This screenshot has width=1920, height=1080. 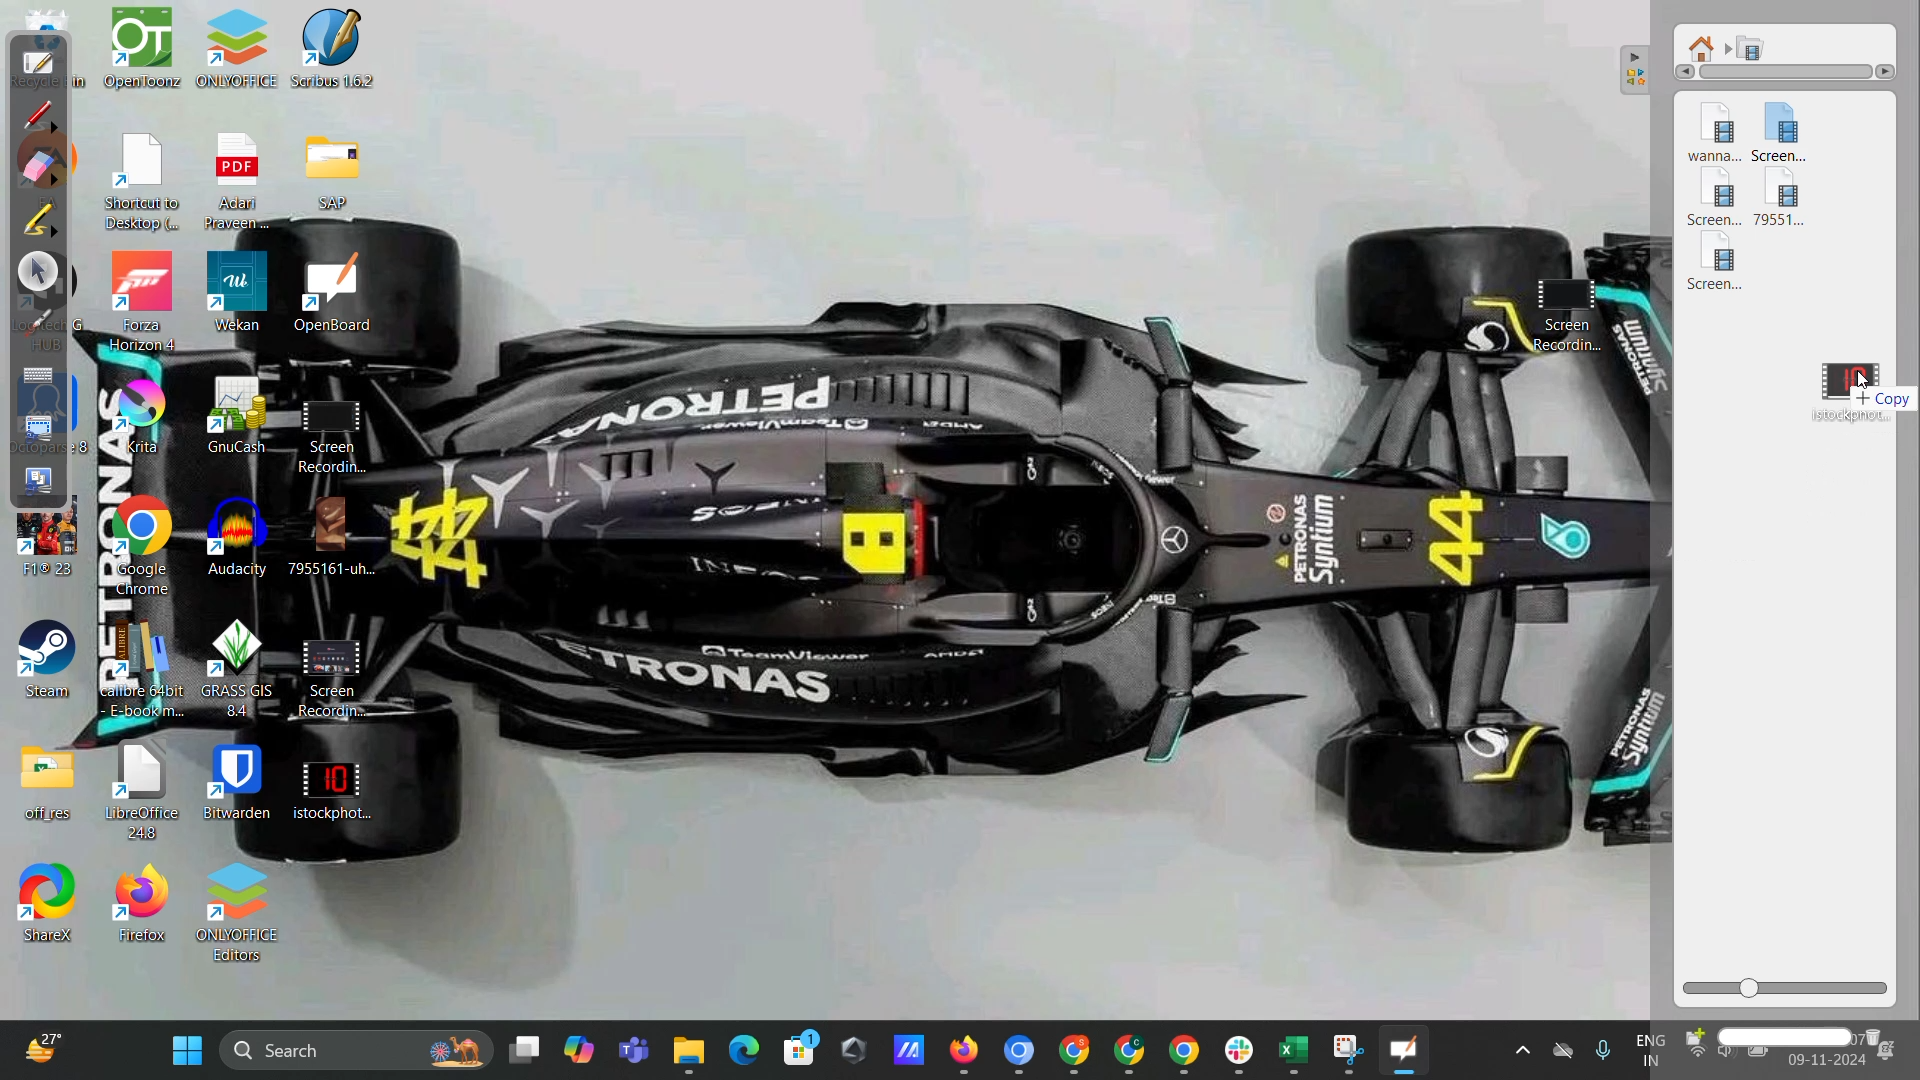 I want to click on file on desktop, so click(x=49, y=787).